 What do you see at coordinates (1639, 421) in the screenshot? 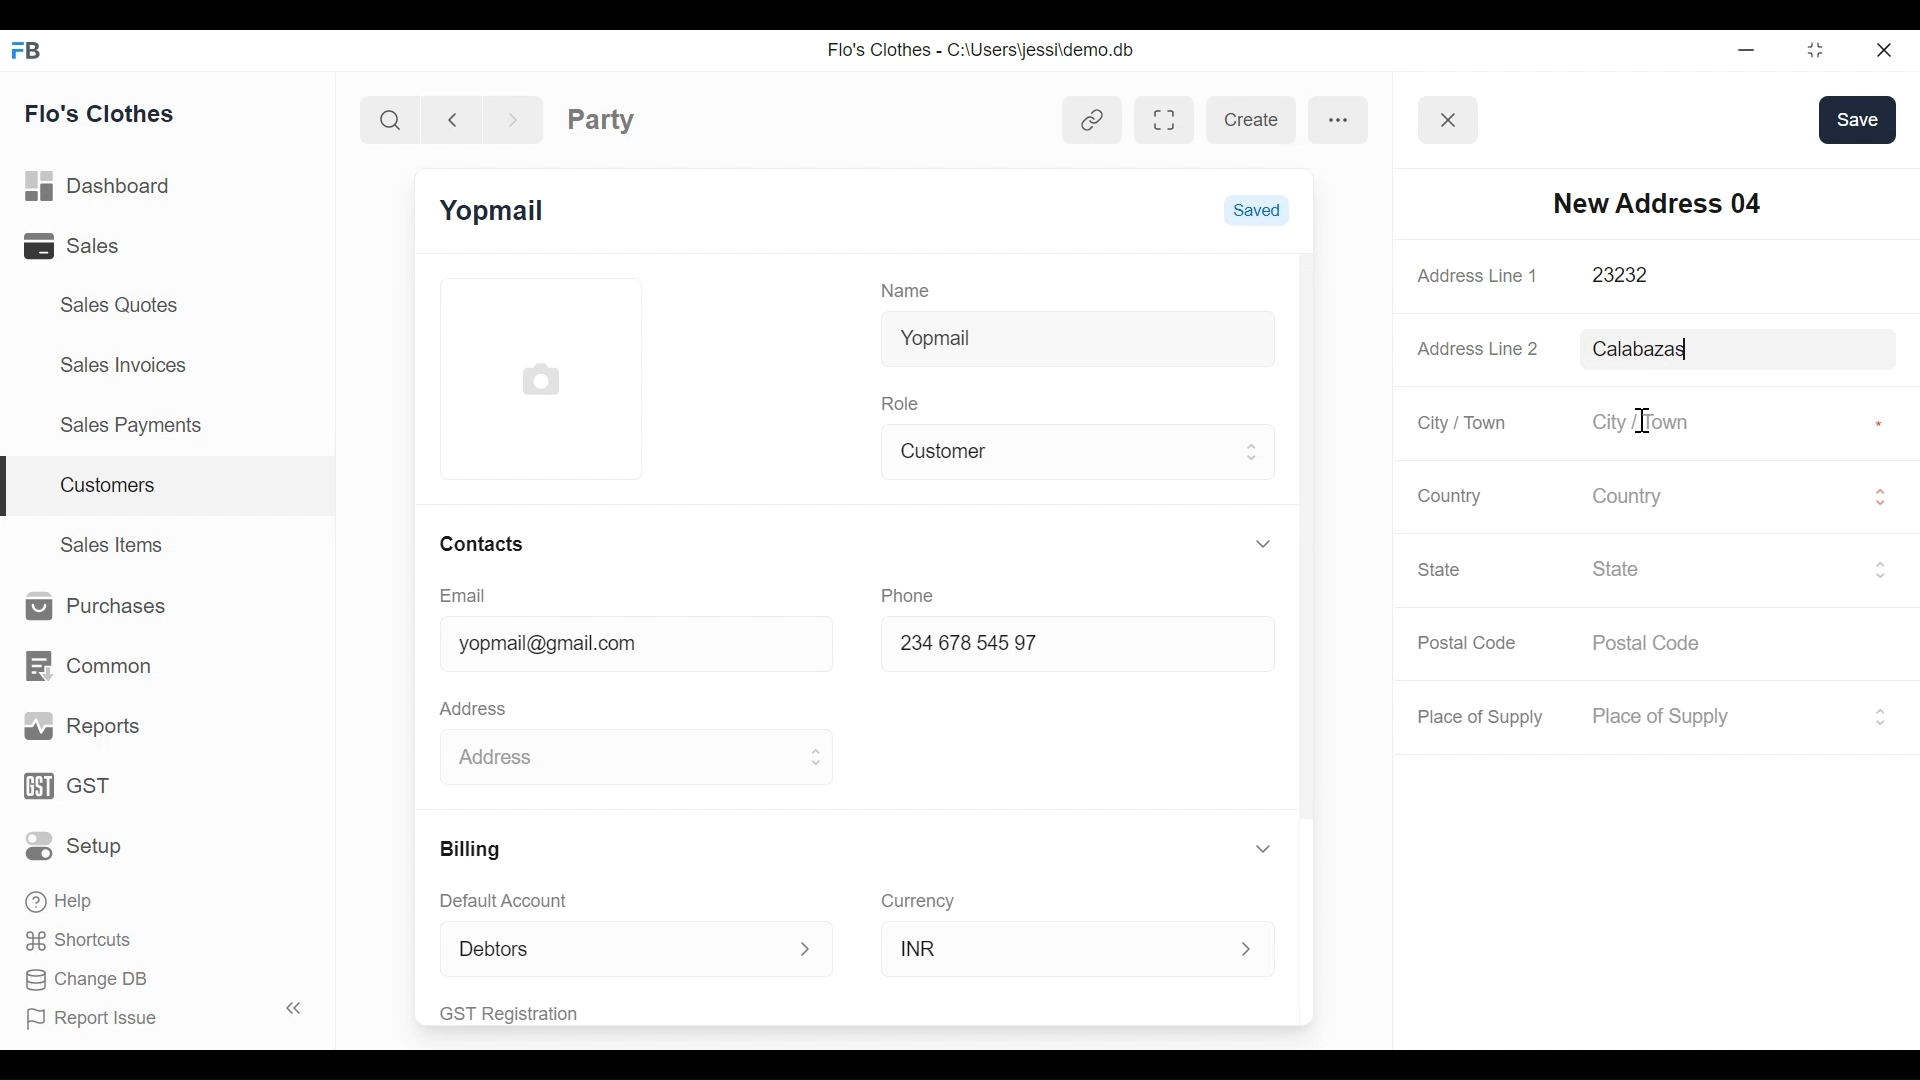
I see `text cursor` at bounding box center [1639, 421].